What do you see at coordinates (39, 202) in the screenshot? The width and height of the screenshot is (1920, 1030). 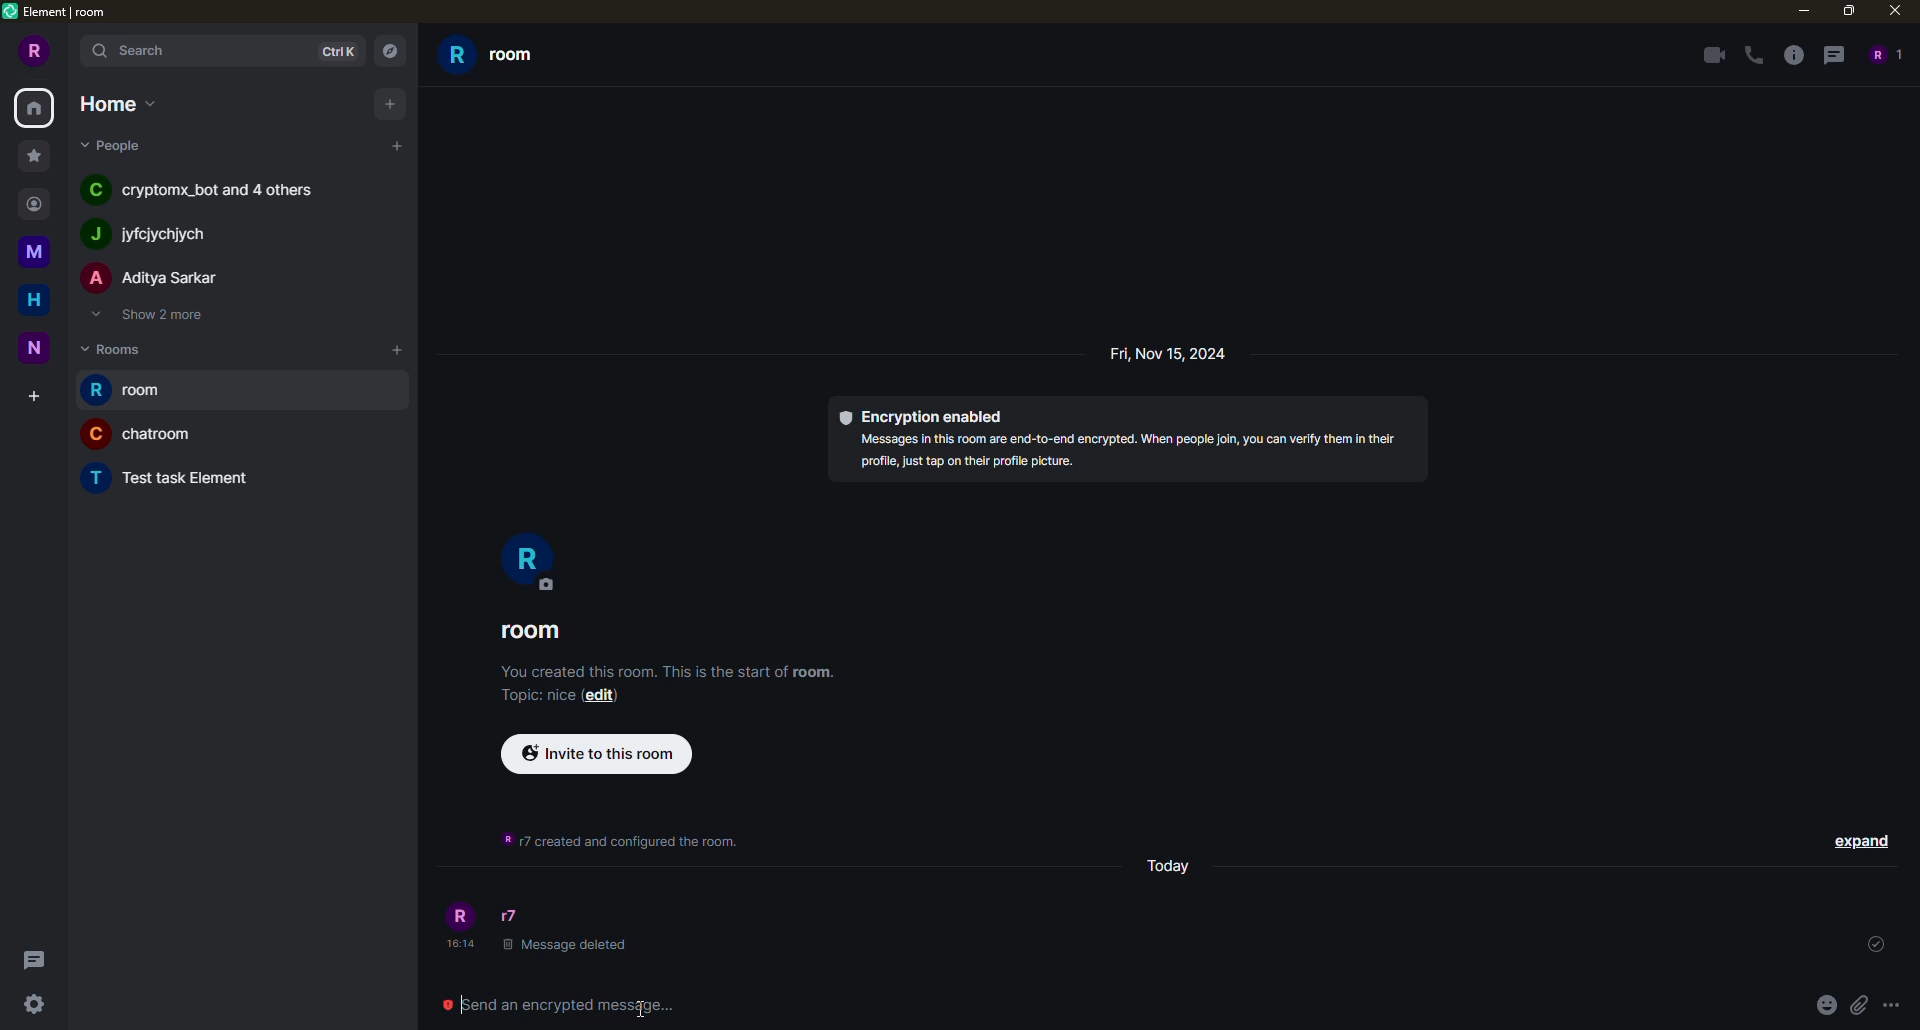 I see `contact` at bounding box center [39, 202].